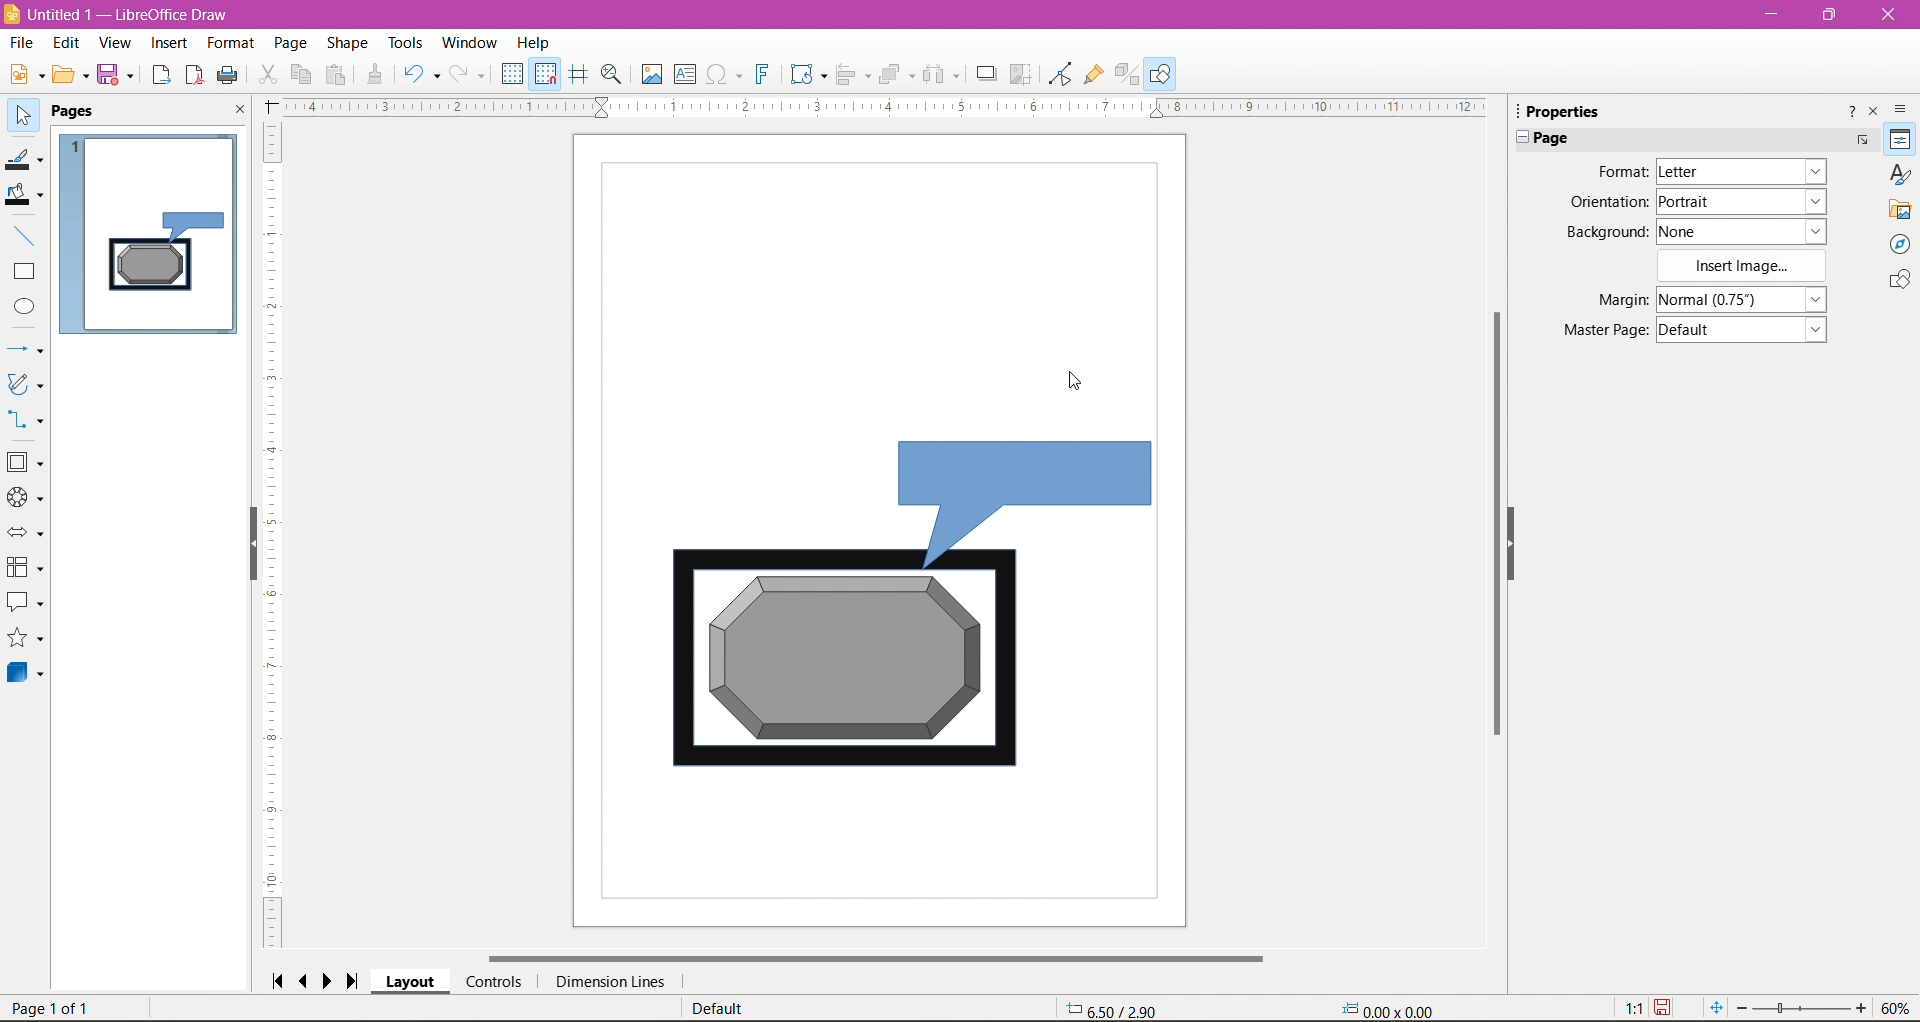 The width and height of the screenshot is (1920, 1022). Describe the element at coordinates (1603, 232) in the screenshot. I see `Background` at that location.